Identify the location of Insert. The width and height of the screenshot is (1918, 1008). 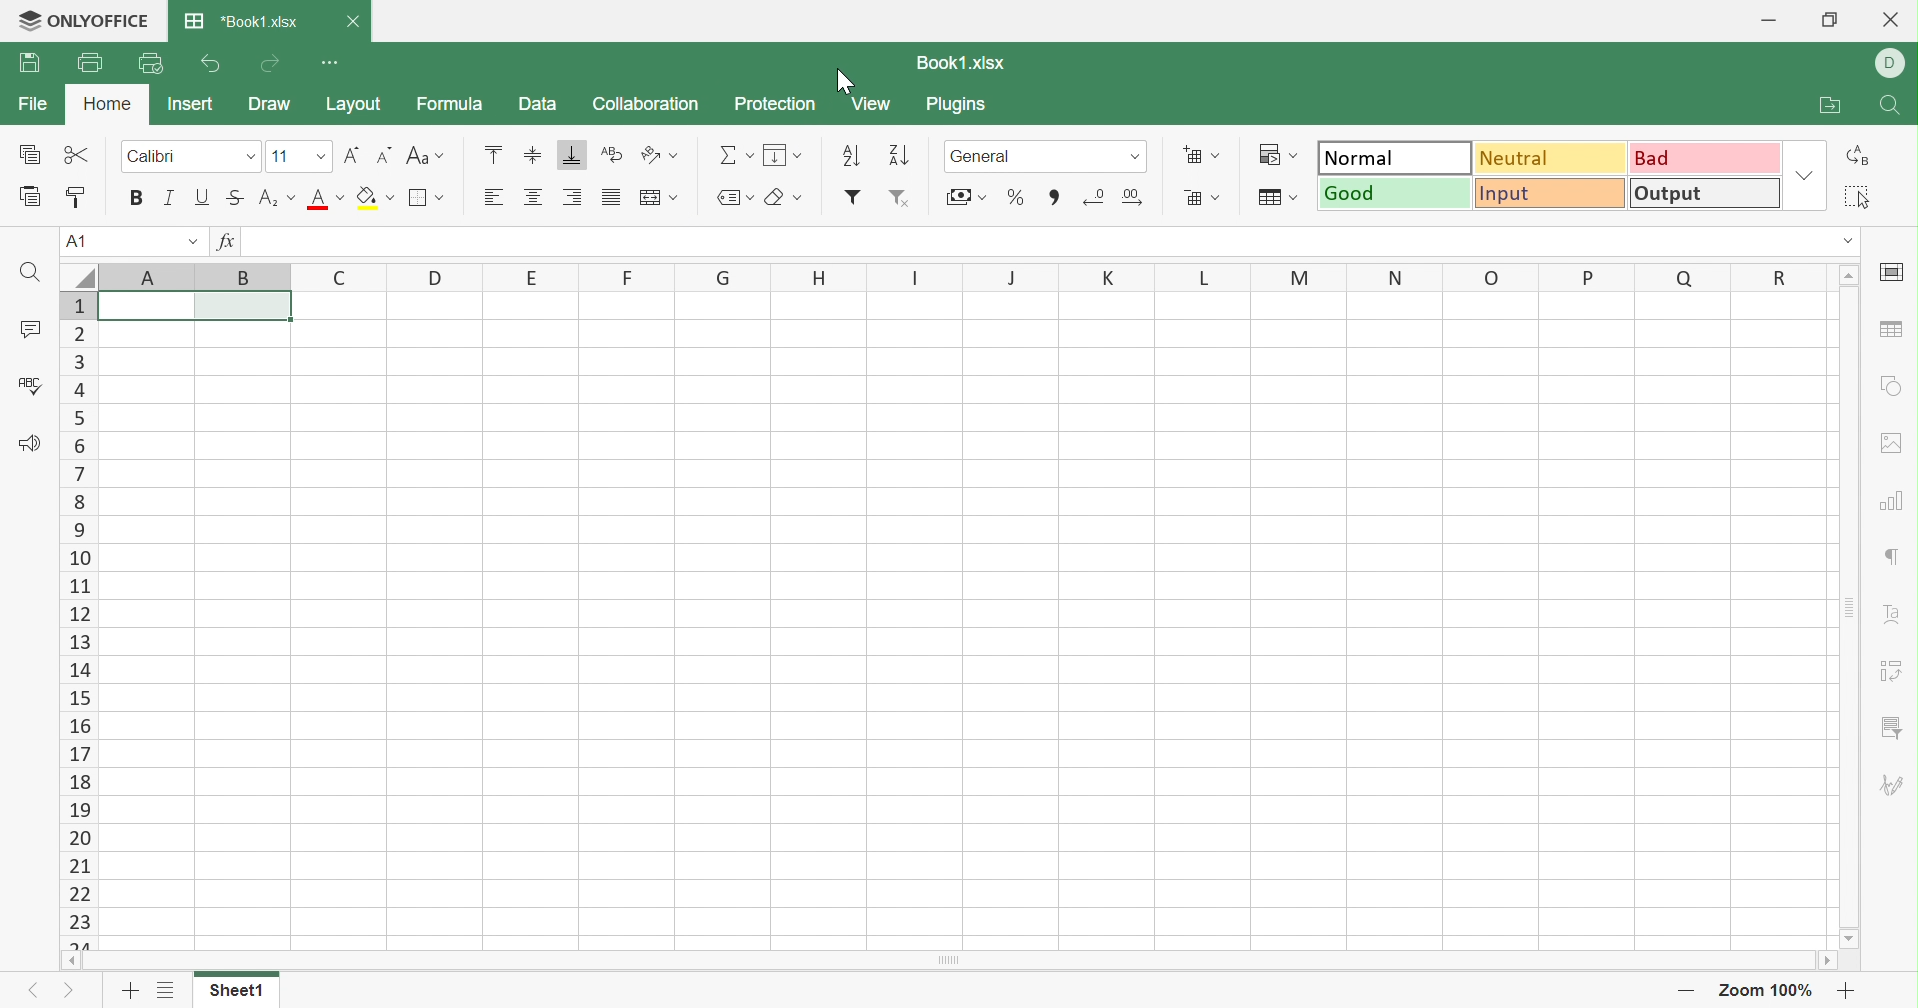
(195, 107).